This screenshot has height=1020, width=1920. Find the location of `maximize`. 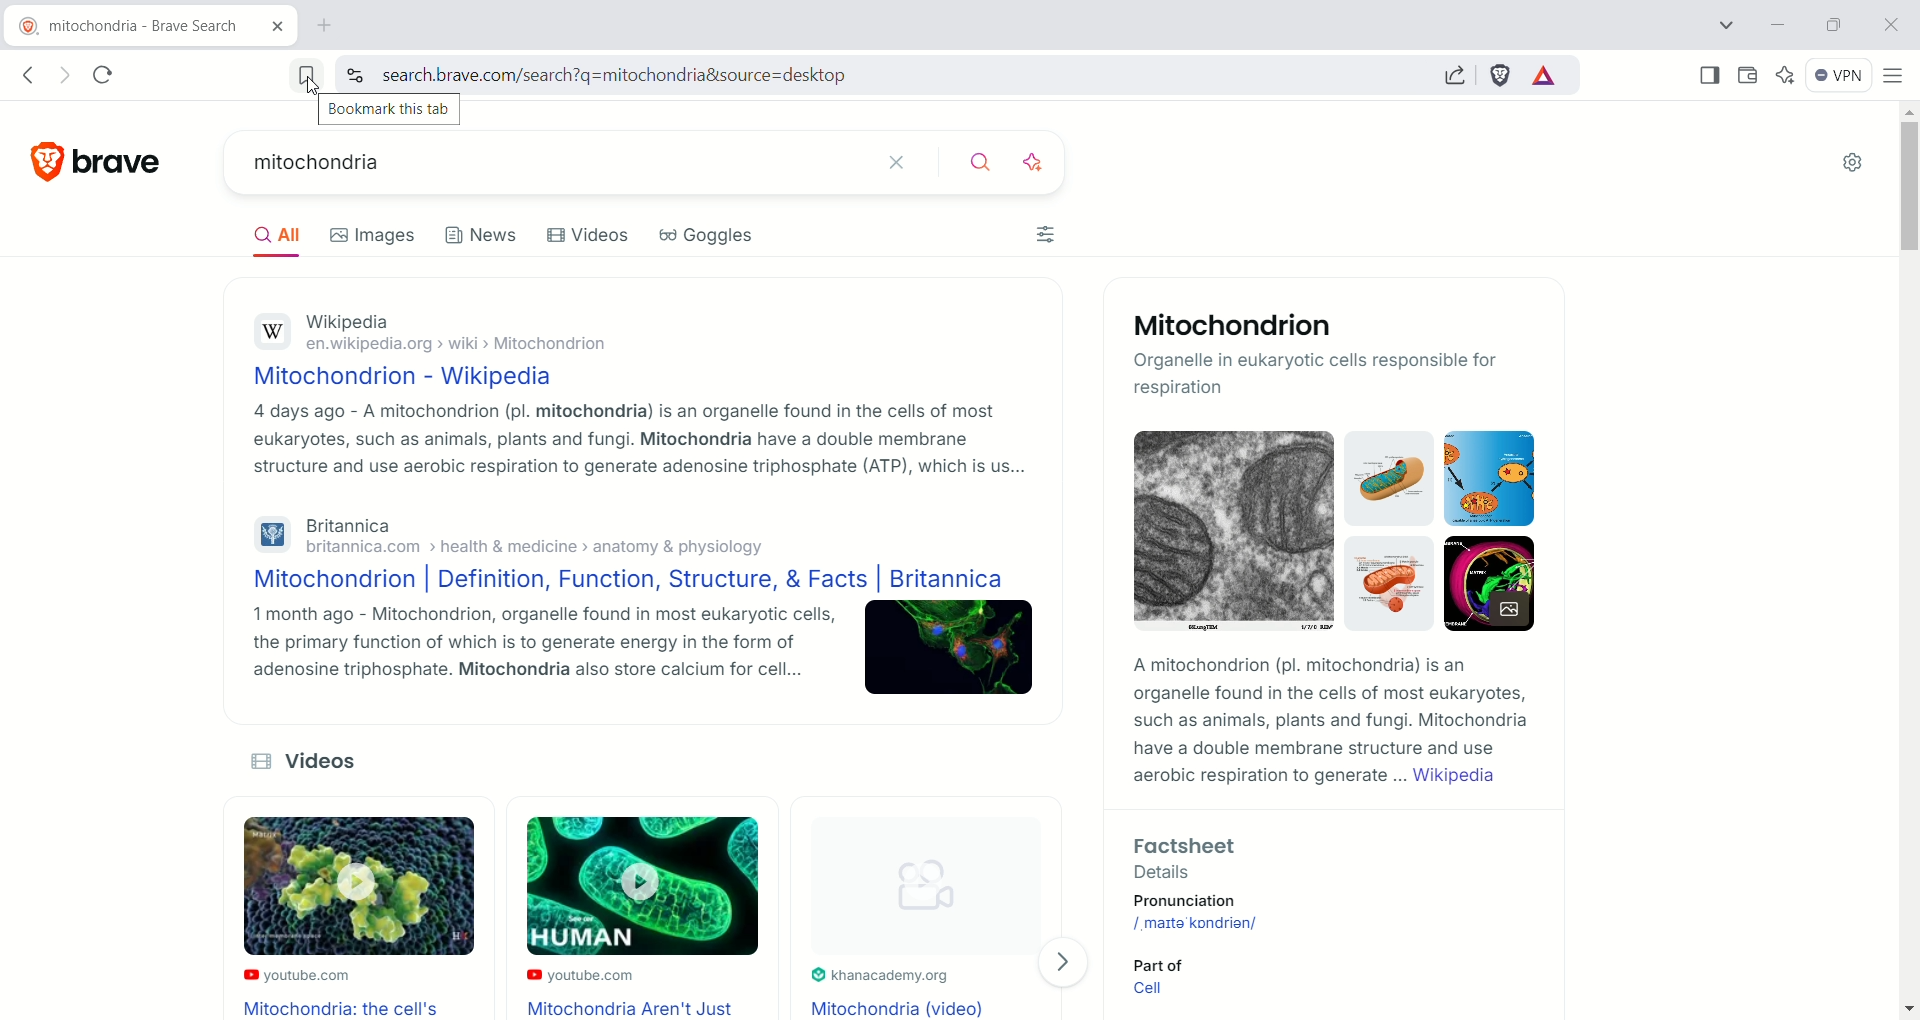

maximize is located at coordinates (1834, 26).